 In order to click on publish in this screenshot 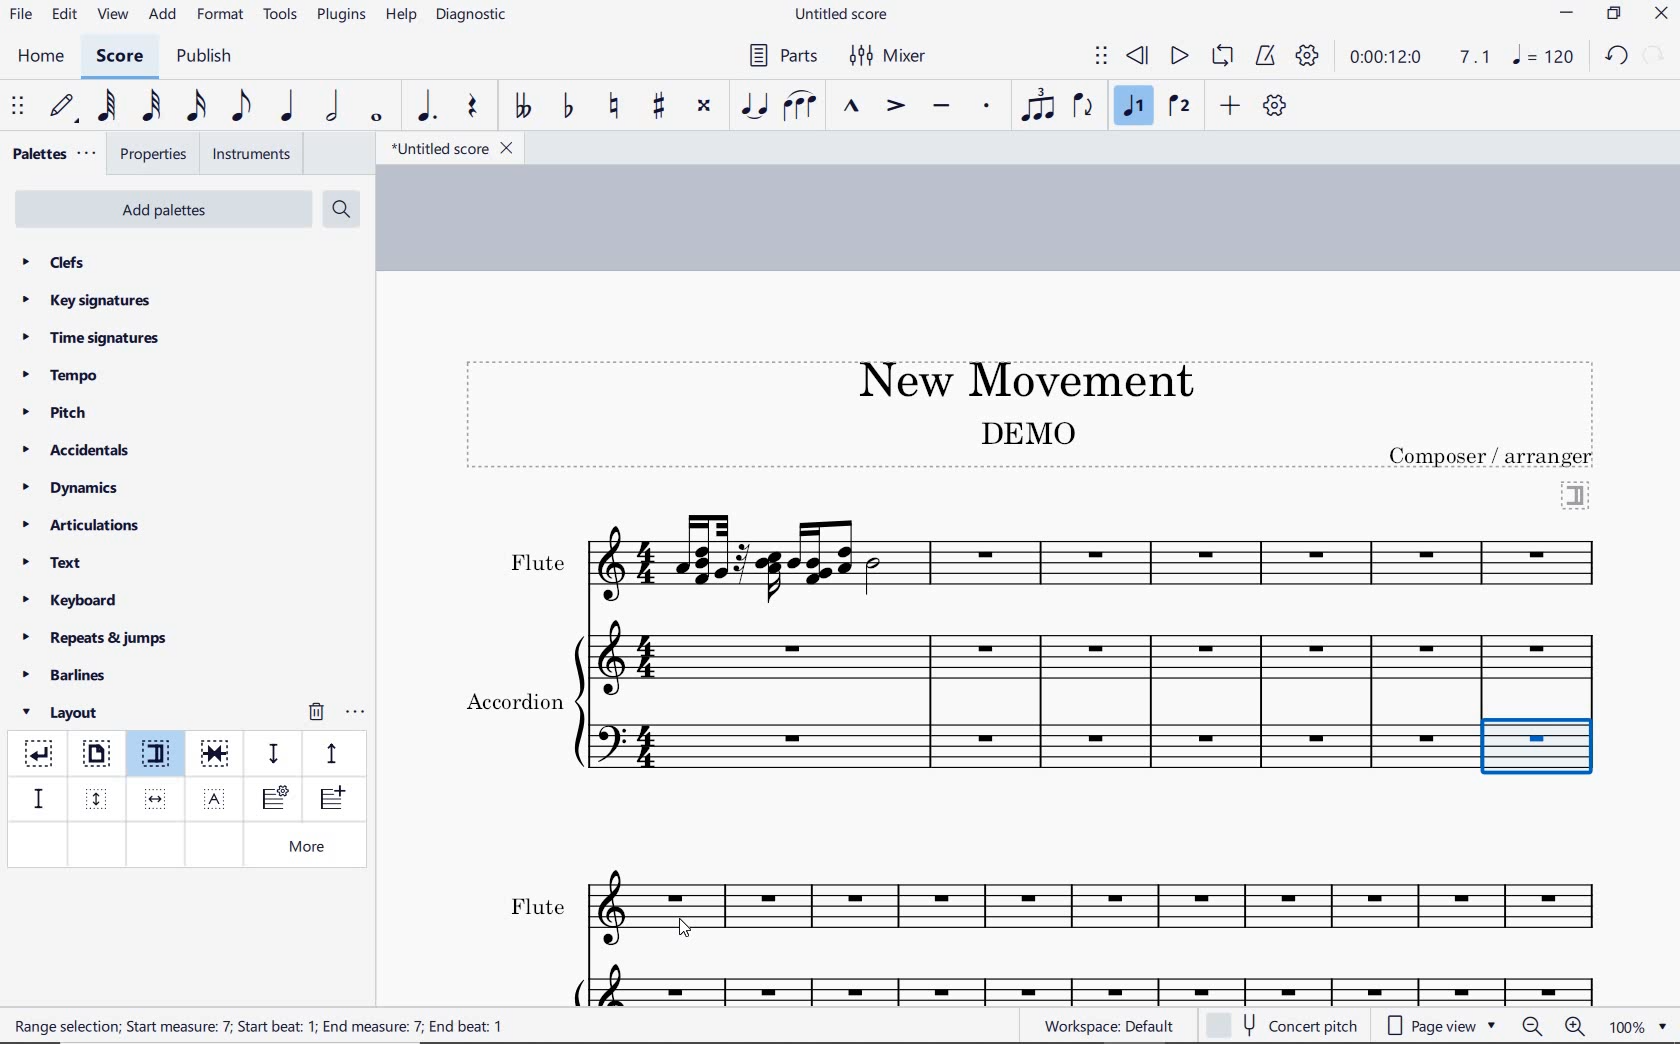, I will do `click(202, 58)`.